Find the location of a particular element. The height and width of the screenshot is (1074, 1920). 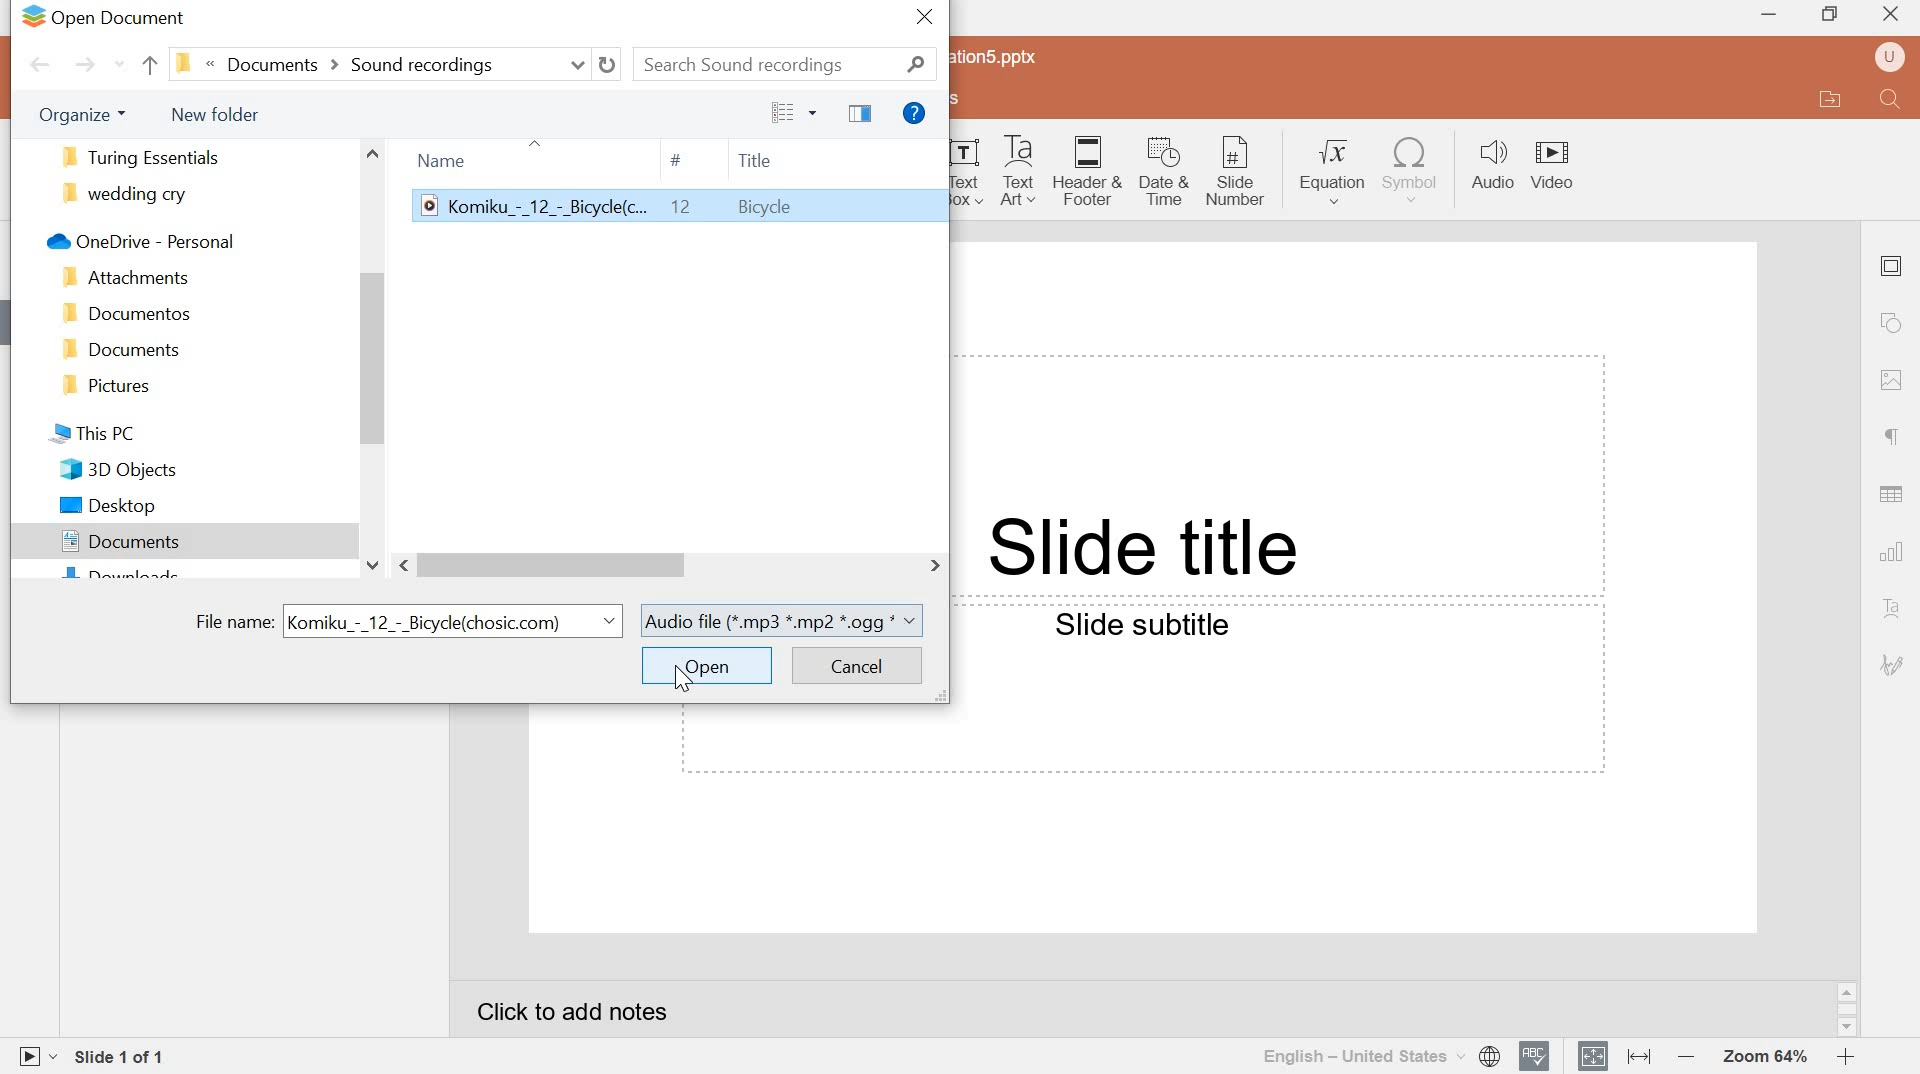

Image is located at coordinates (1893, 380).